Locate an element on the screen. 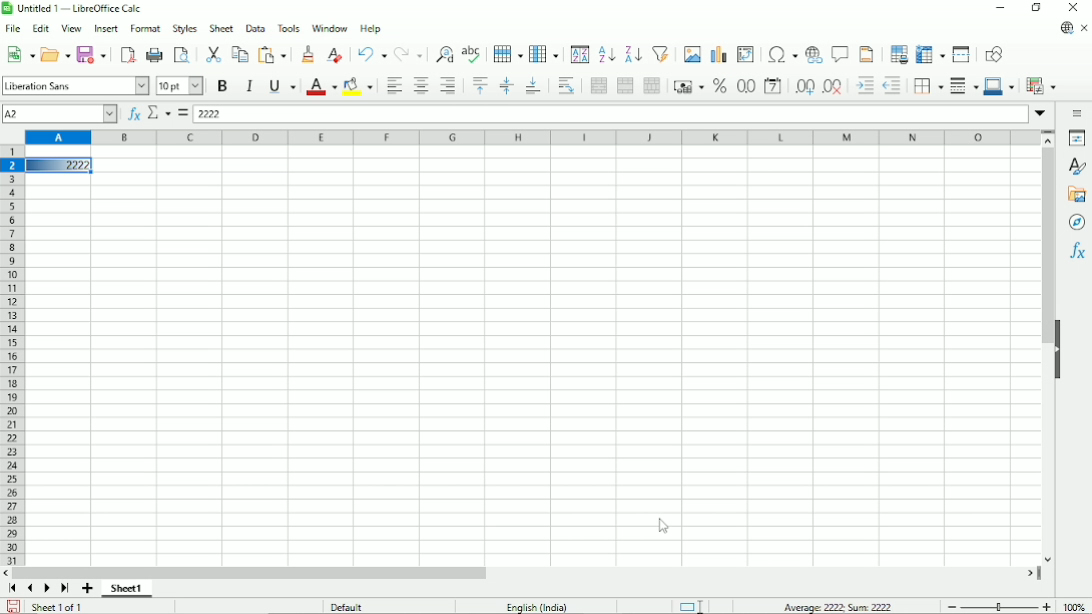 This screenshot has width=1092, height=614. Horizontal scrollbar is located at coordinates (527, 573).